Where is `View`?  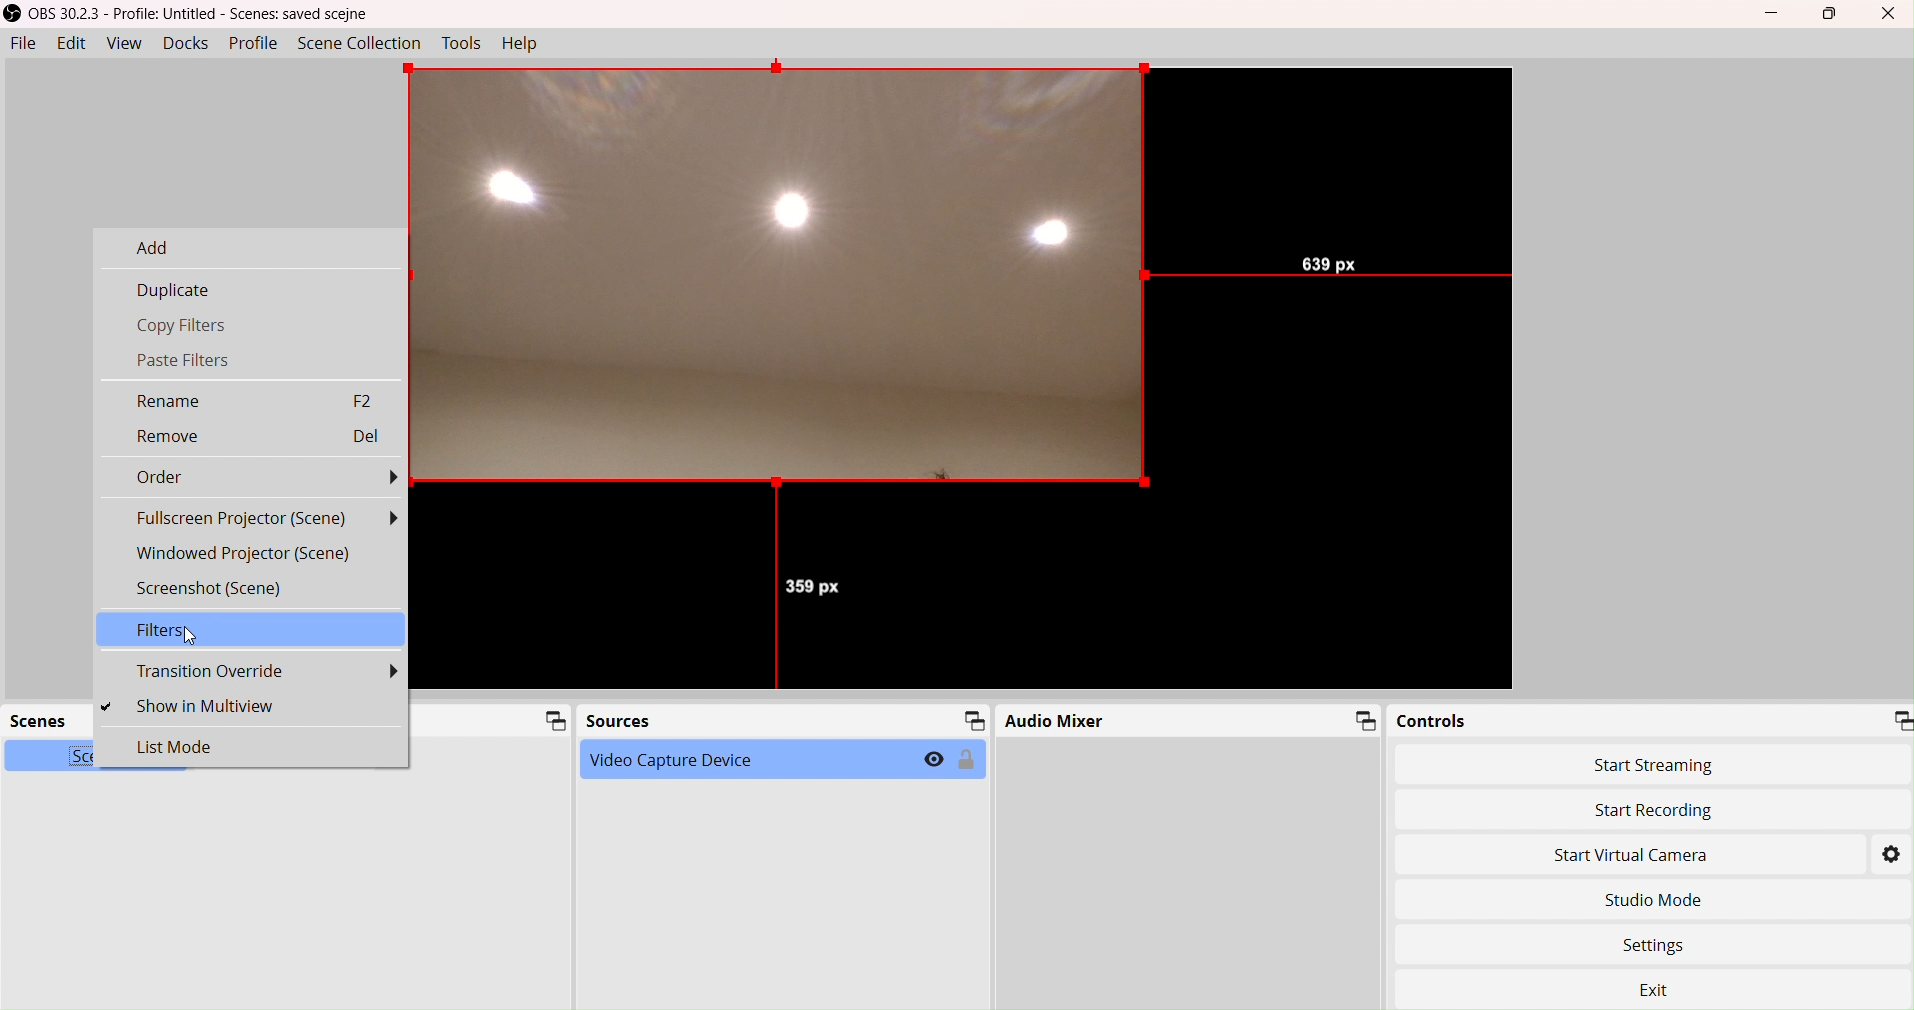
View is located at coordinates (125, 44).